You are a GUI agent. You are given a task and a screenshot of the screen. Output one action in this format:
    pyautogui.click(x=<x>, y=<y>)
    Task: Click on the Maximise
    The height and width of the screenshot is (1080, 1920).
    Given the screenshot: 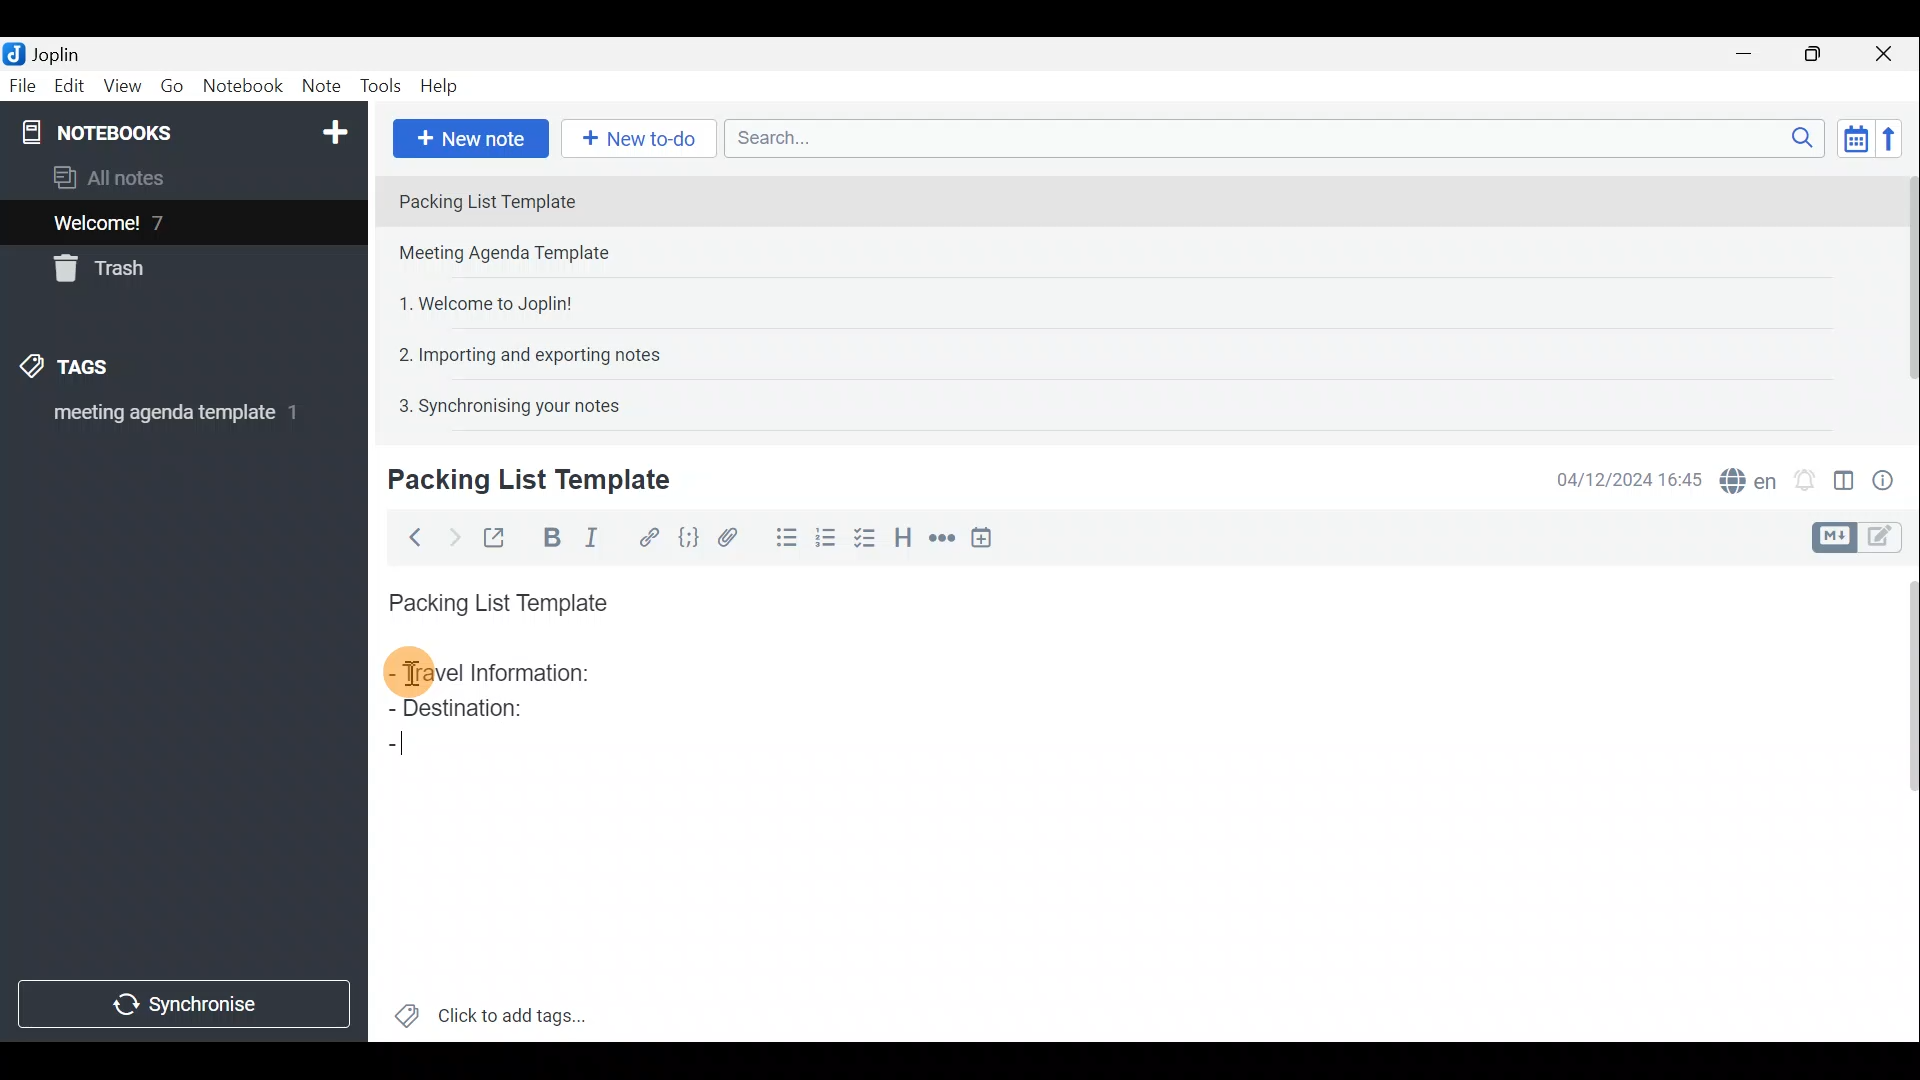 What is the action you would take?
    pyautogui.click(x=1820, y=54)
    